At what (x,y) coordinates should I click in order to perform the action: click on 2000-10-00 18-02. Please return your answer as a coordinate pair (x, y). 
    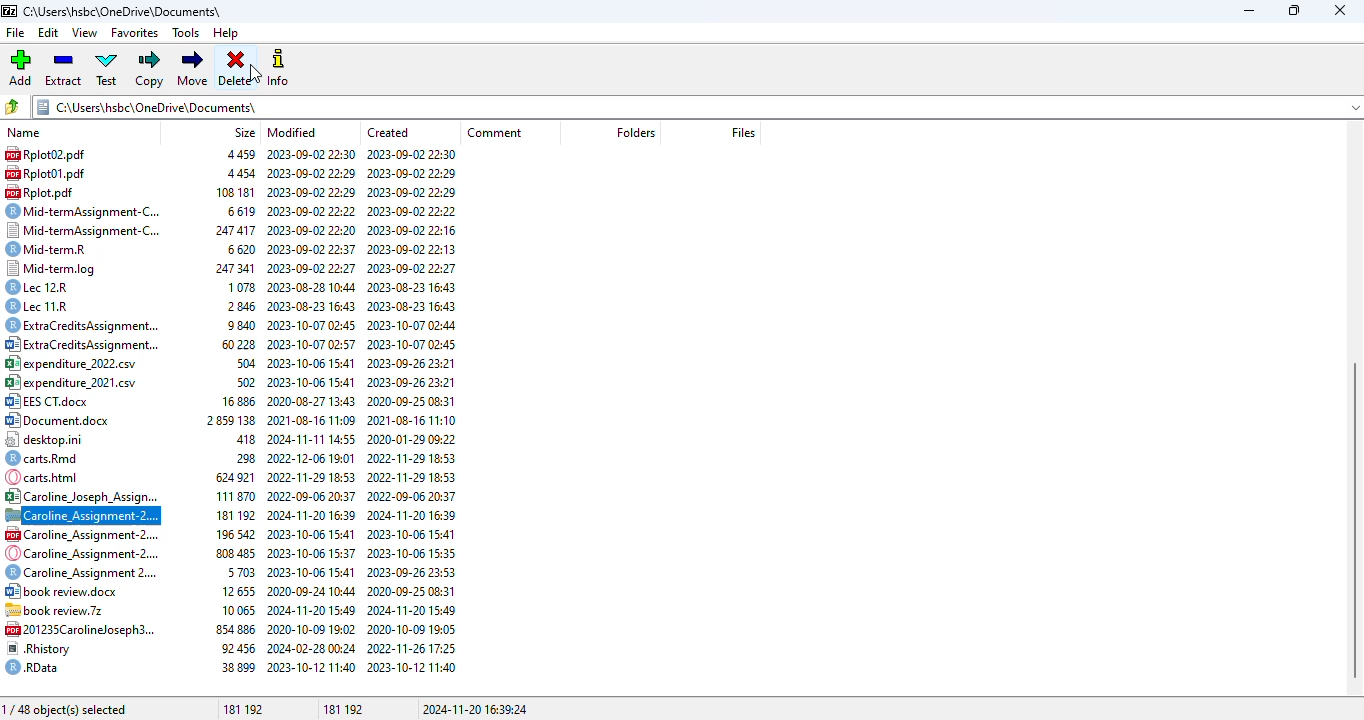
    Looking at the image, I should click on (312, 628).